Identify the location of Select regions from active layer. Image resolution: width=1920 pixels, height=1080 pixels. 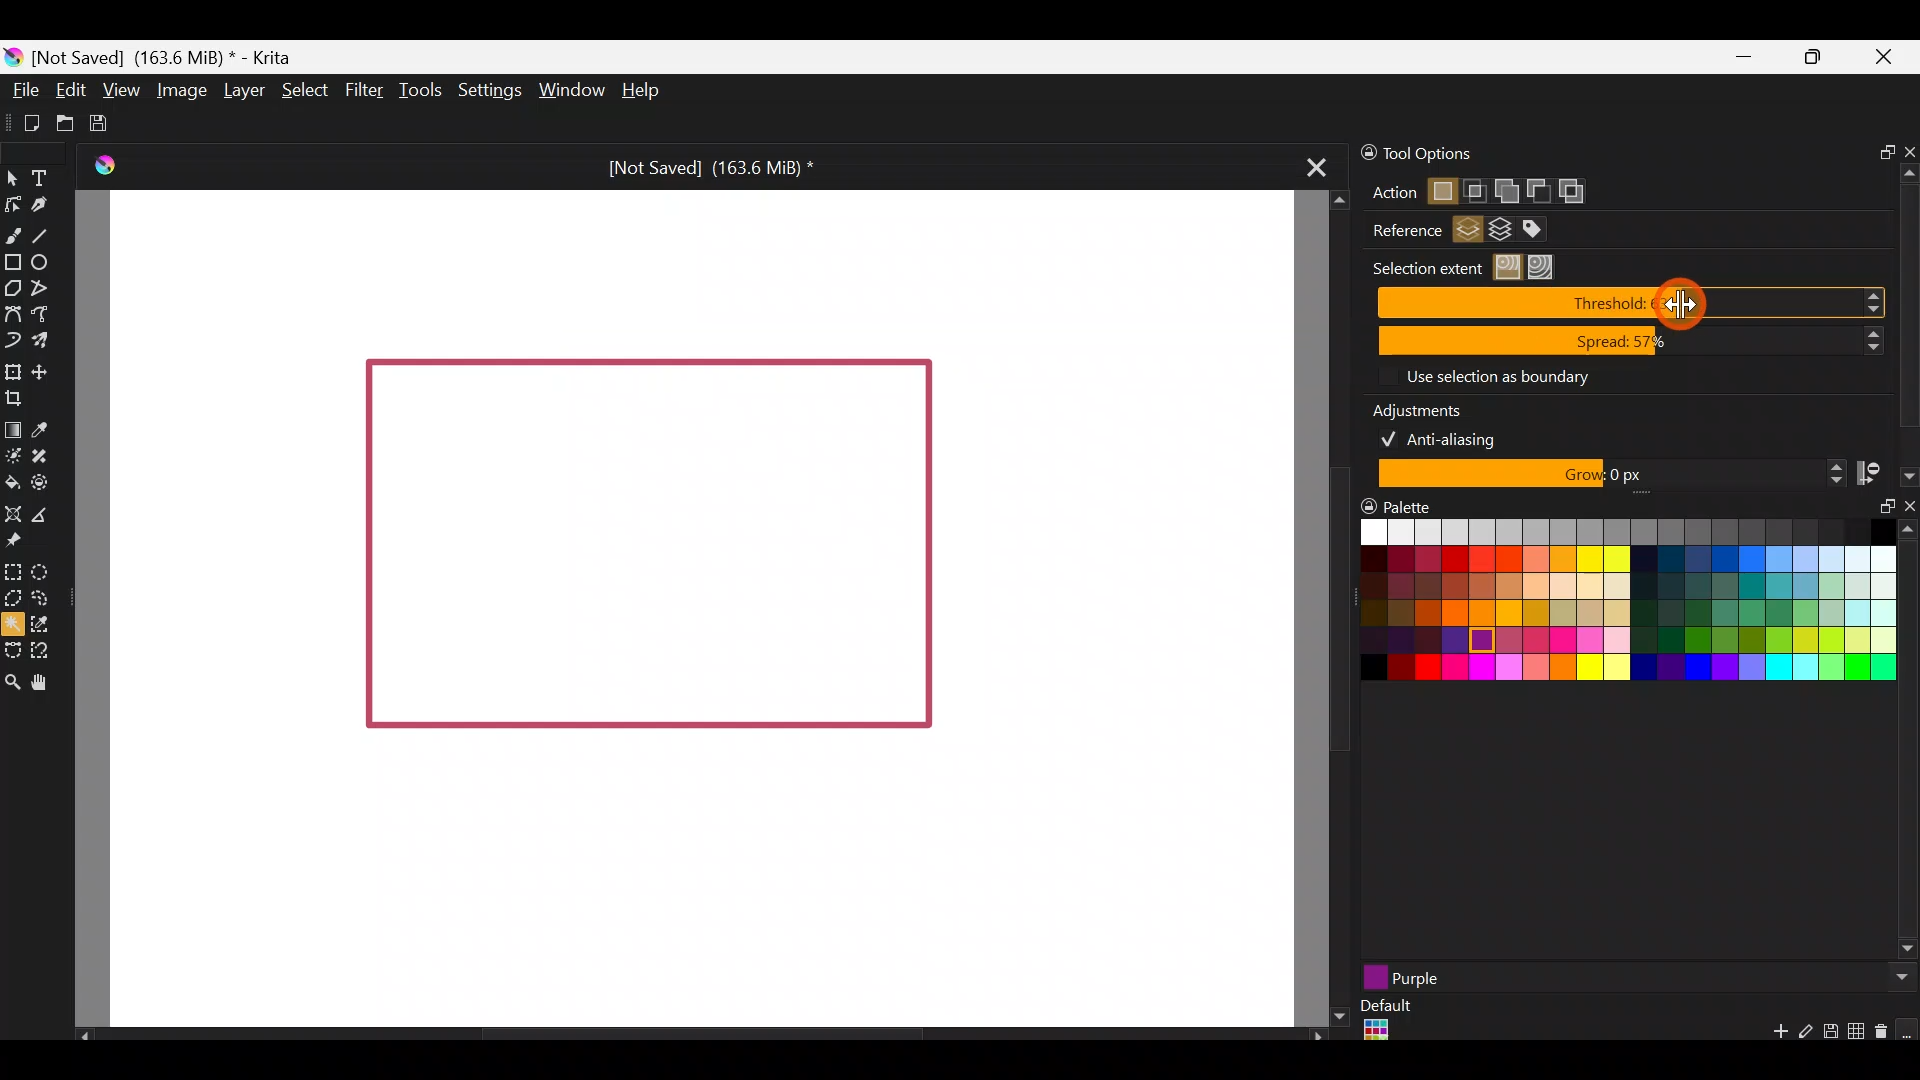
(1468, 232).